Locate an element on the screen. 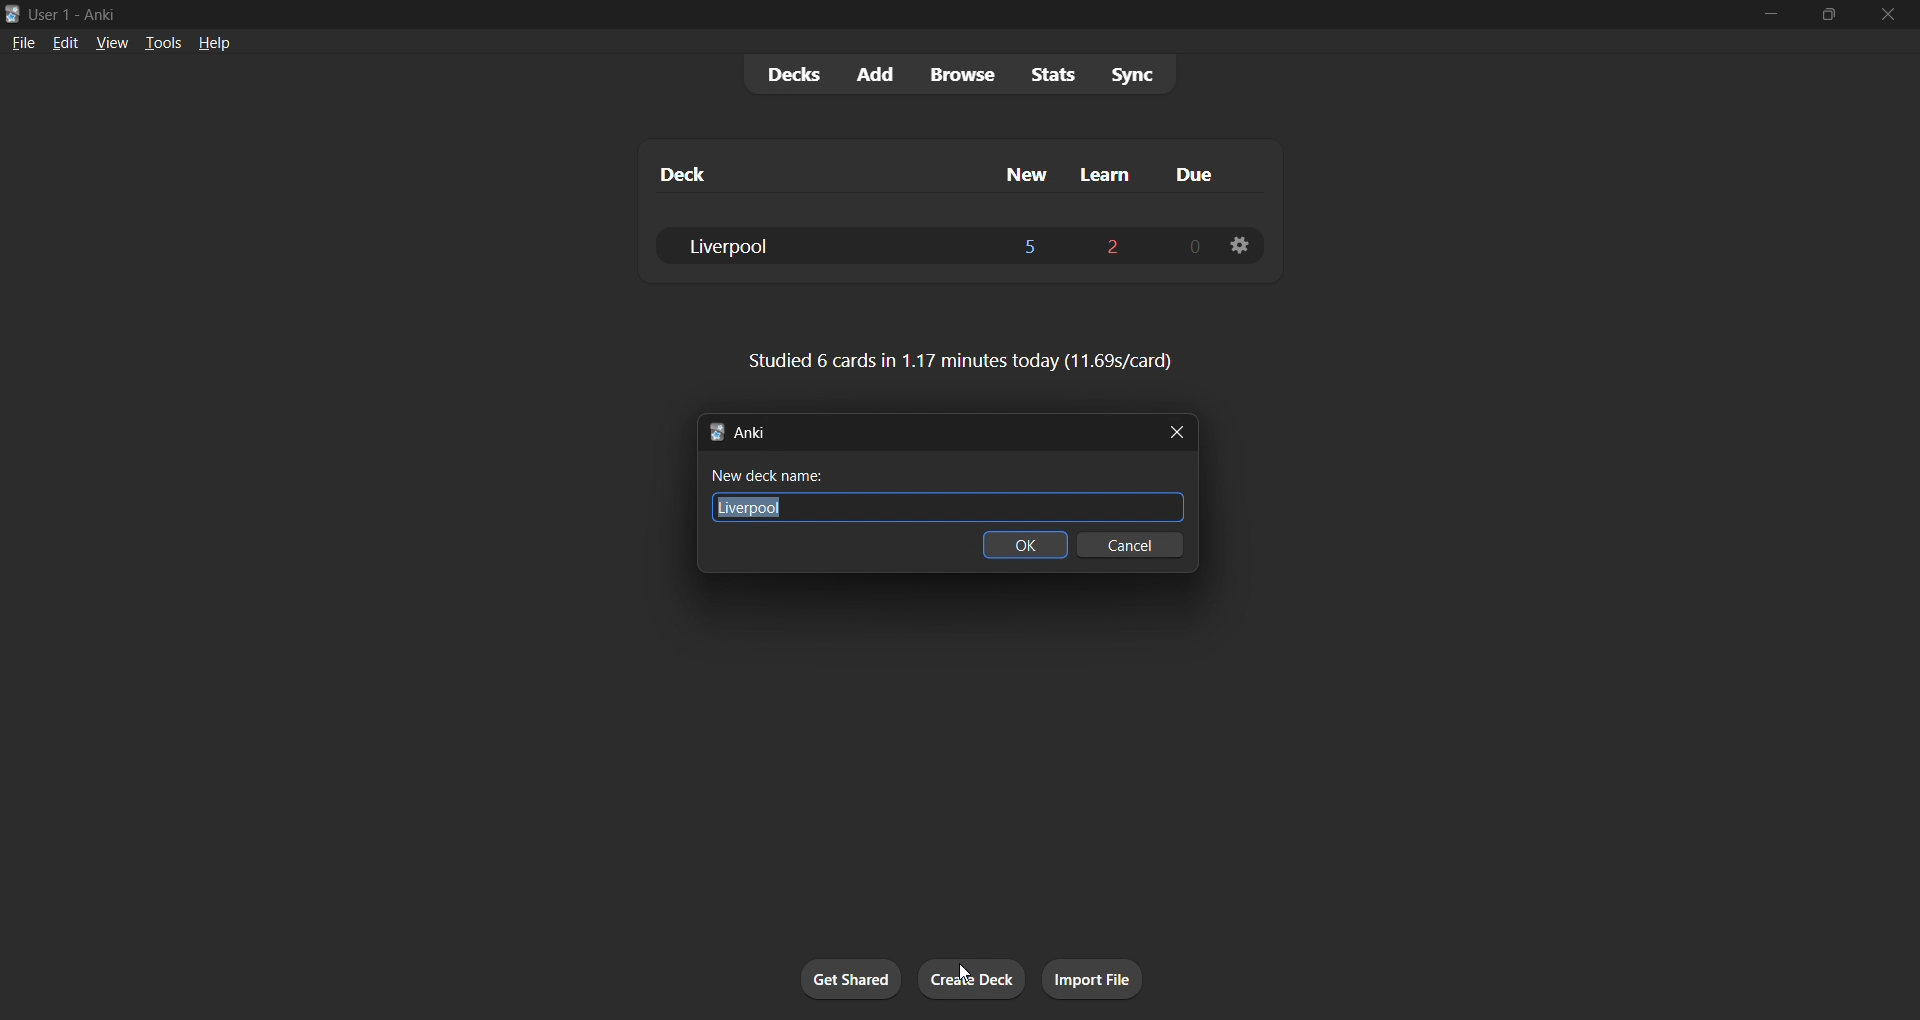  minimize is located at coordinates (1759, 17).